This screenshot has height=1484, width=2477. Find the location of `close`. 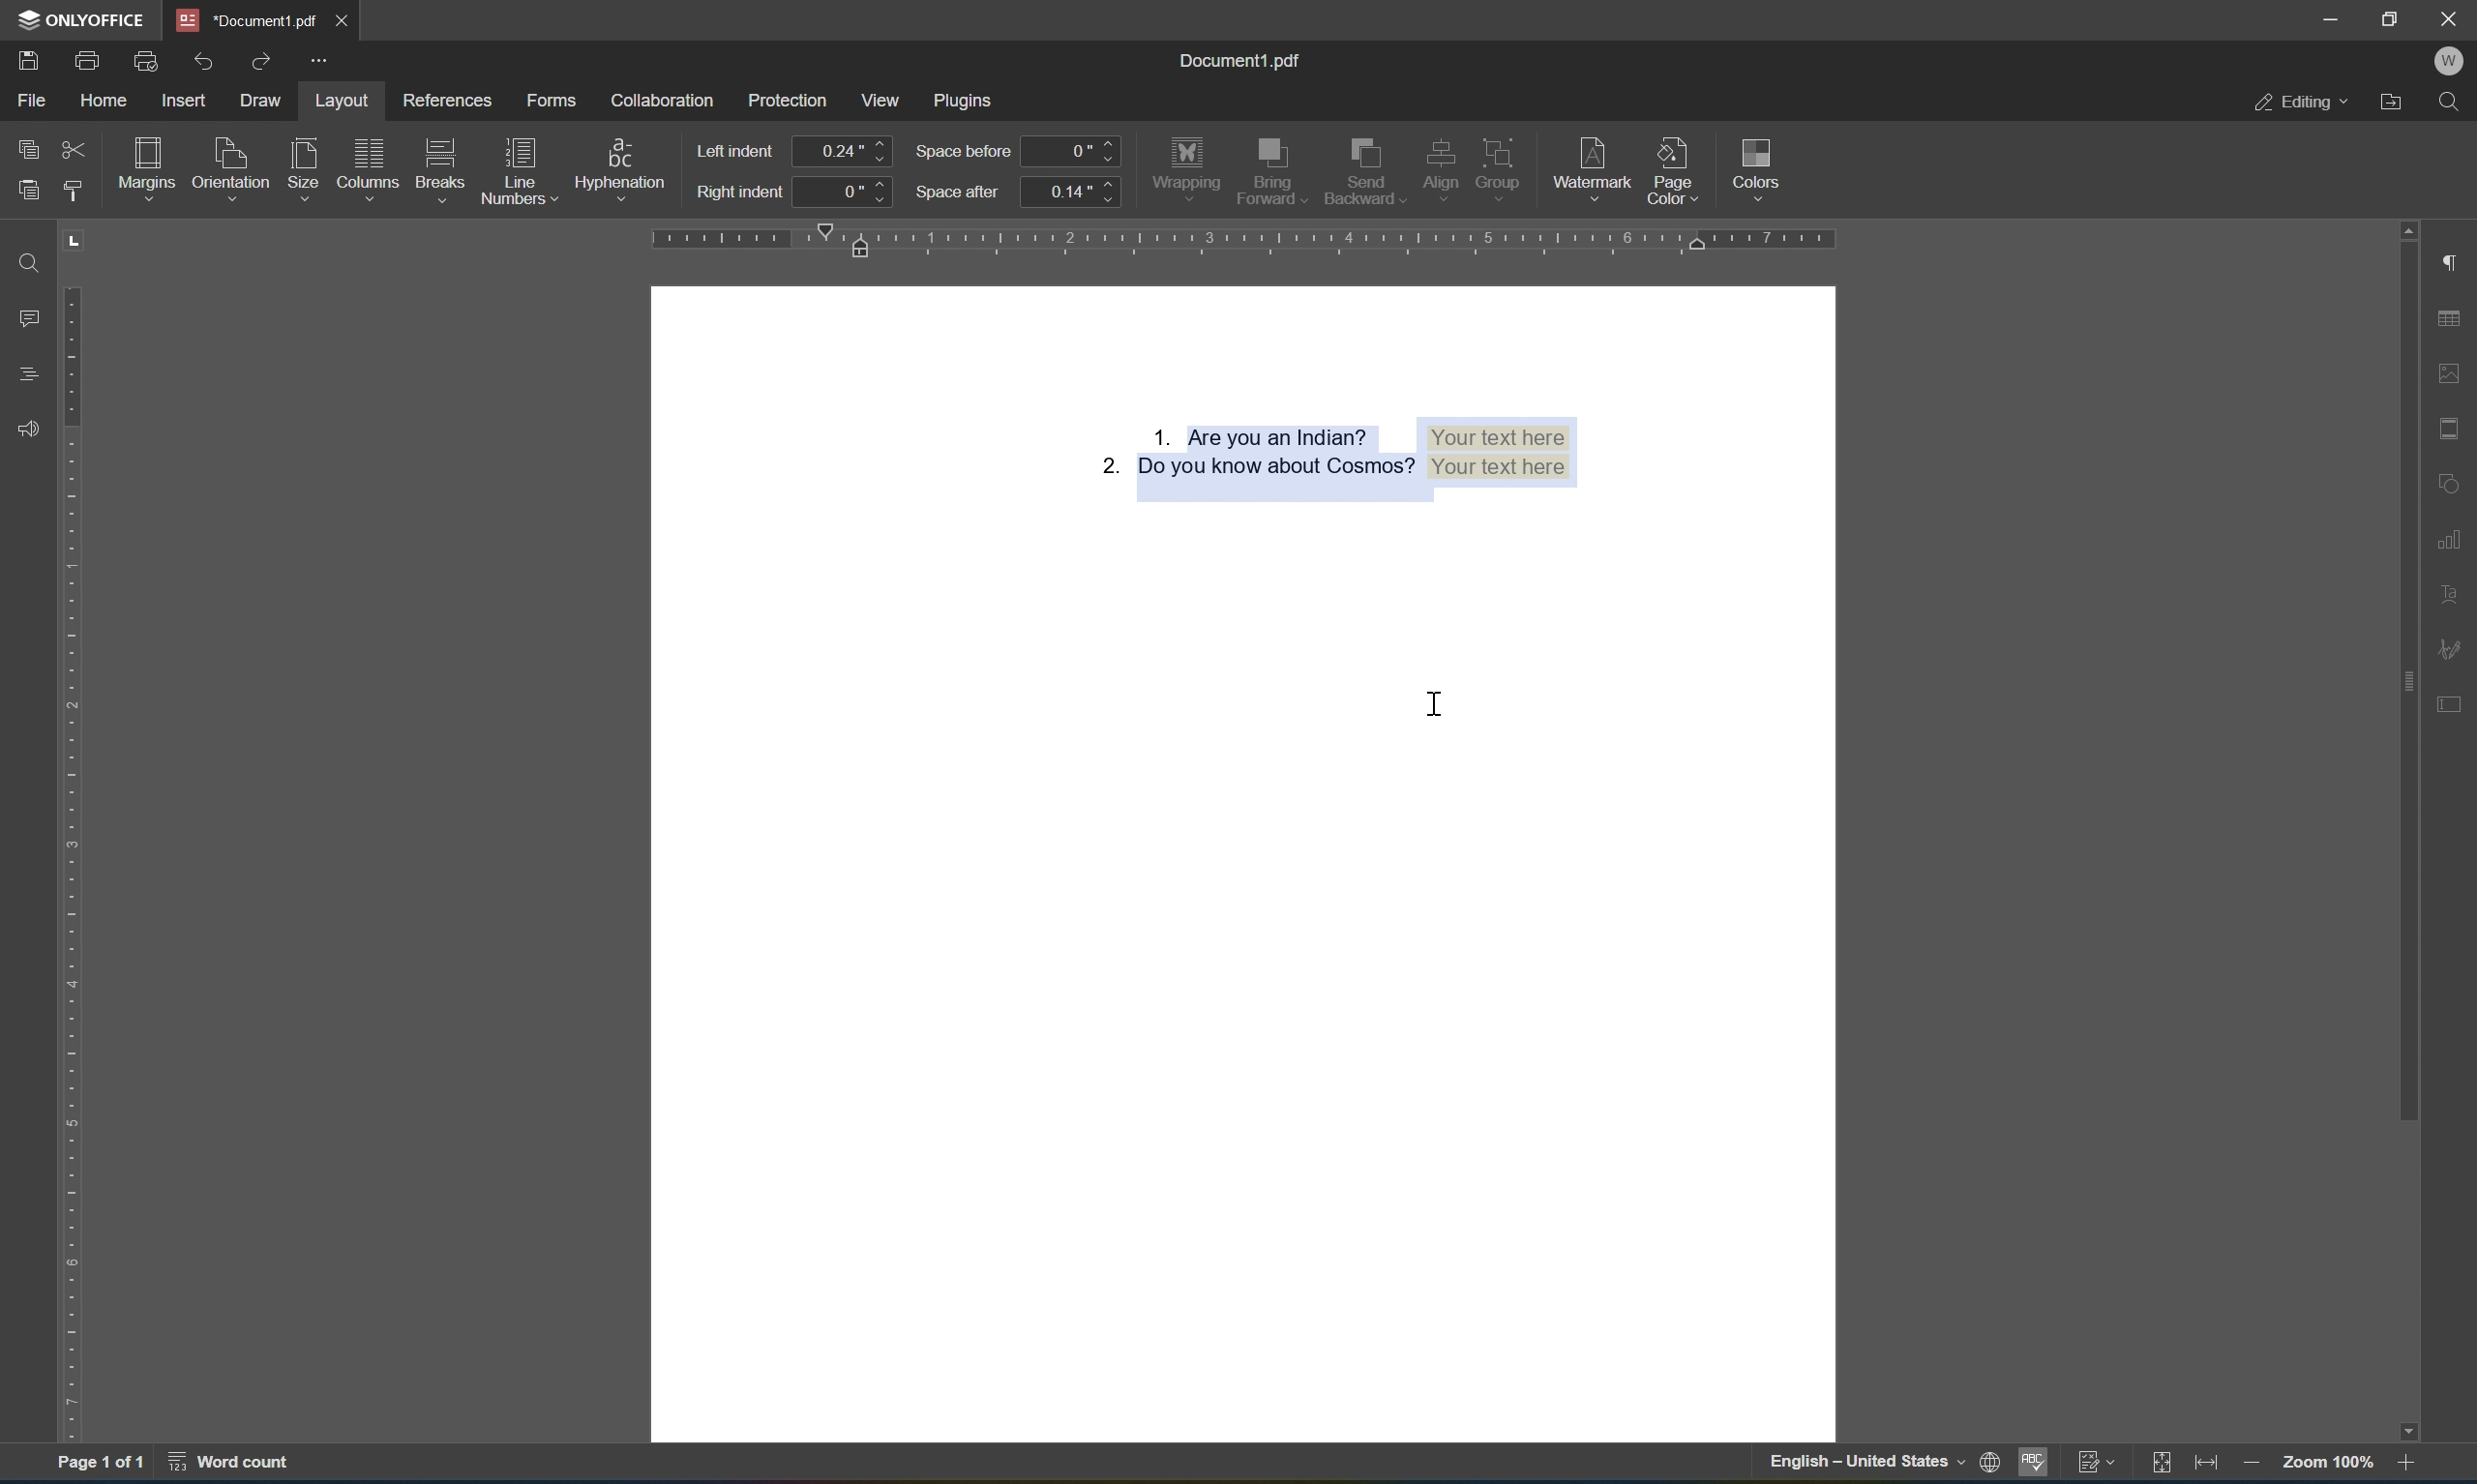

close is located at coordinates (342, 17).